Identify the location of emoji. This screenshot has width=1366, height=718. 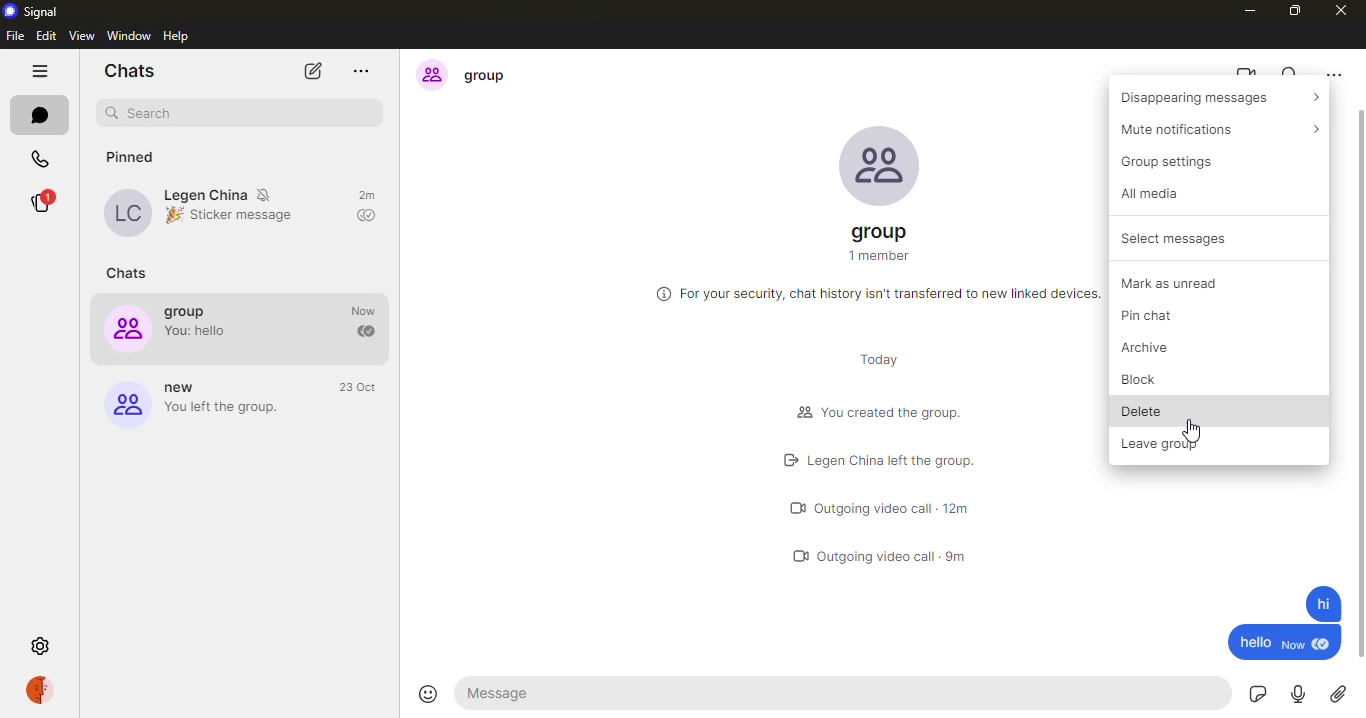
(430, 694).